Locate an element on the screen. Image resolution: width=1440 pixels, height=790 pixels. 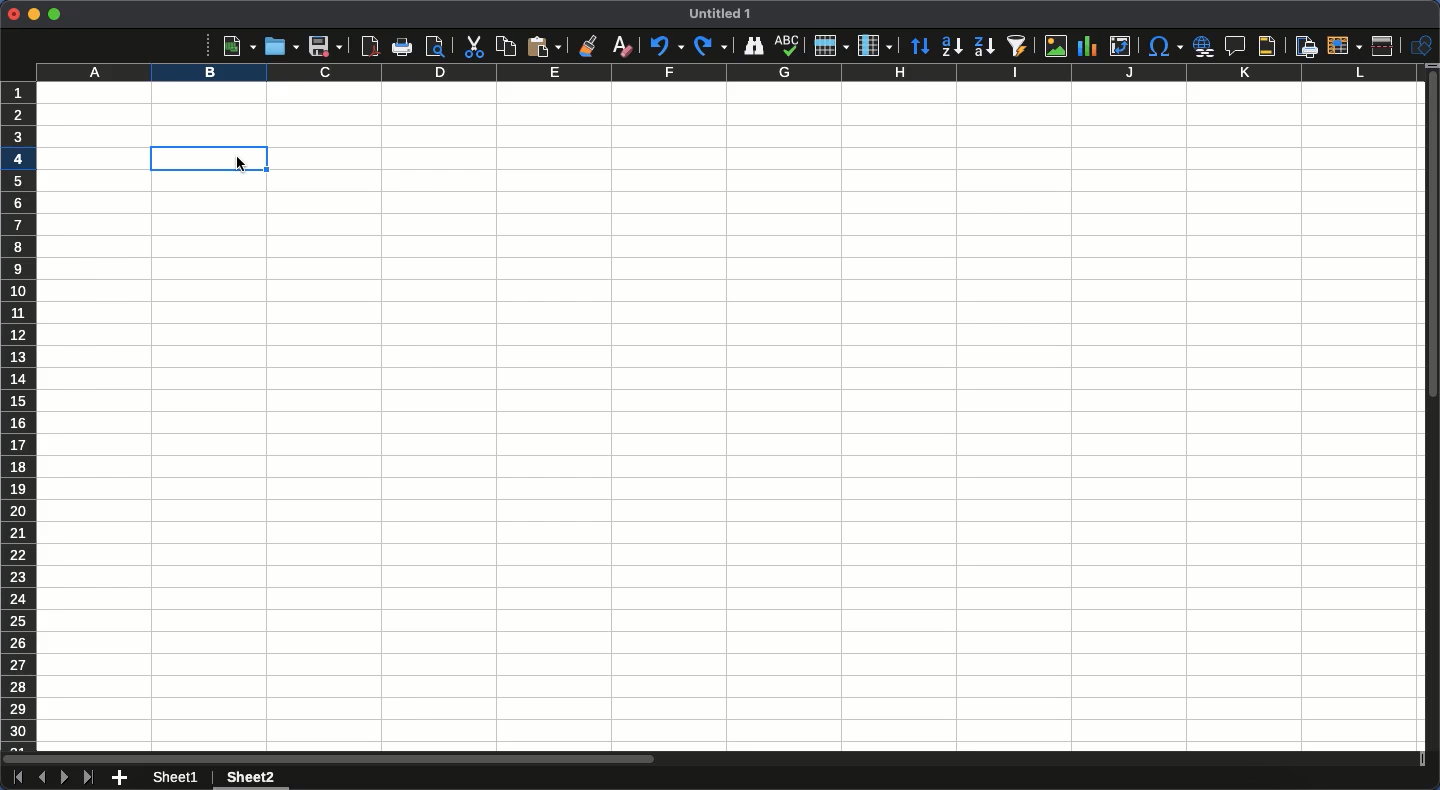
Shapes is located at coordinates (1422, 46).